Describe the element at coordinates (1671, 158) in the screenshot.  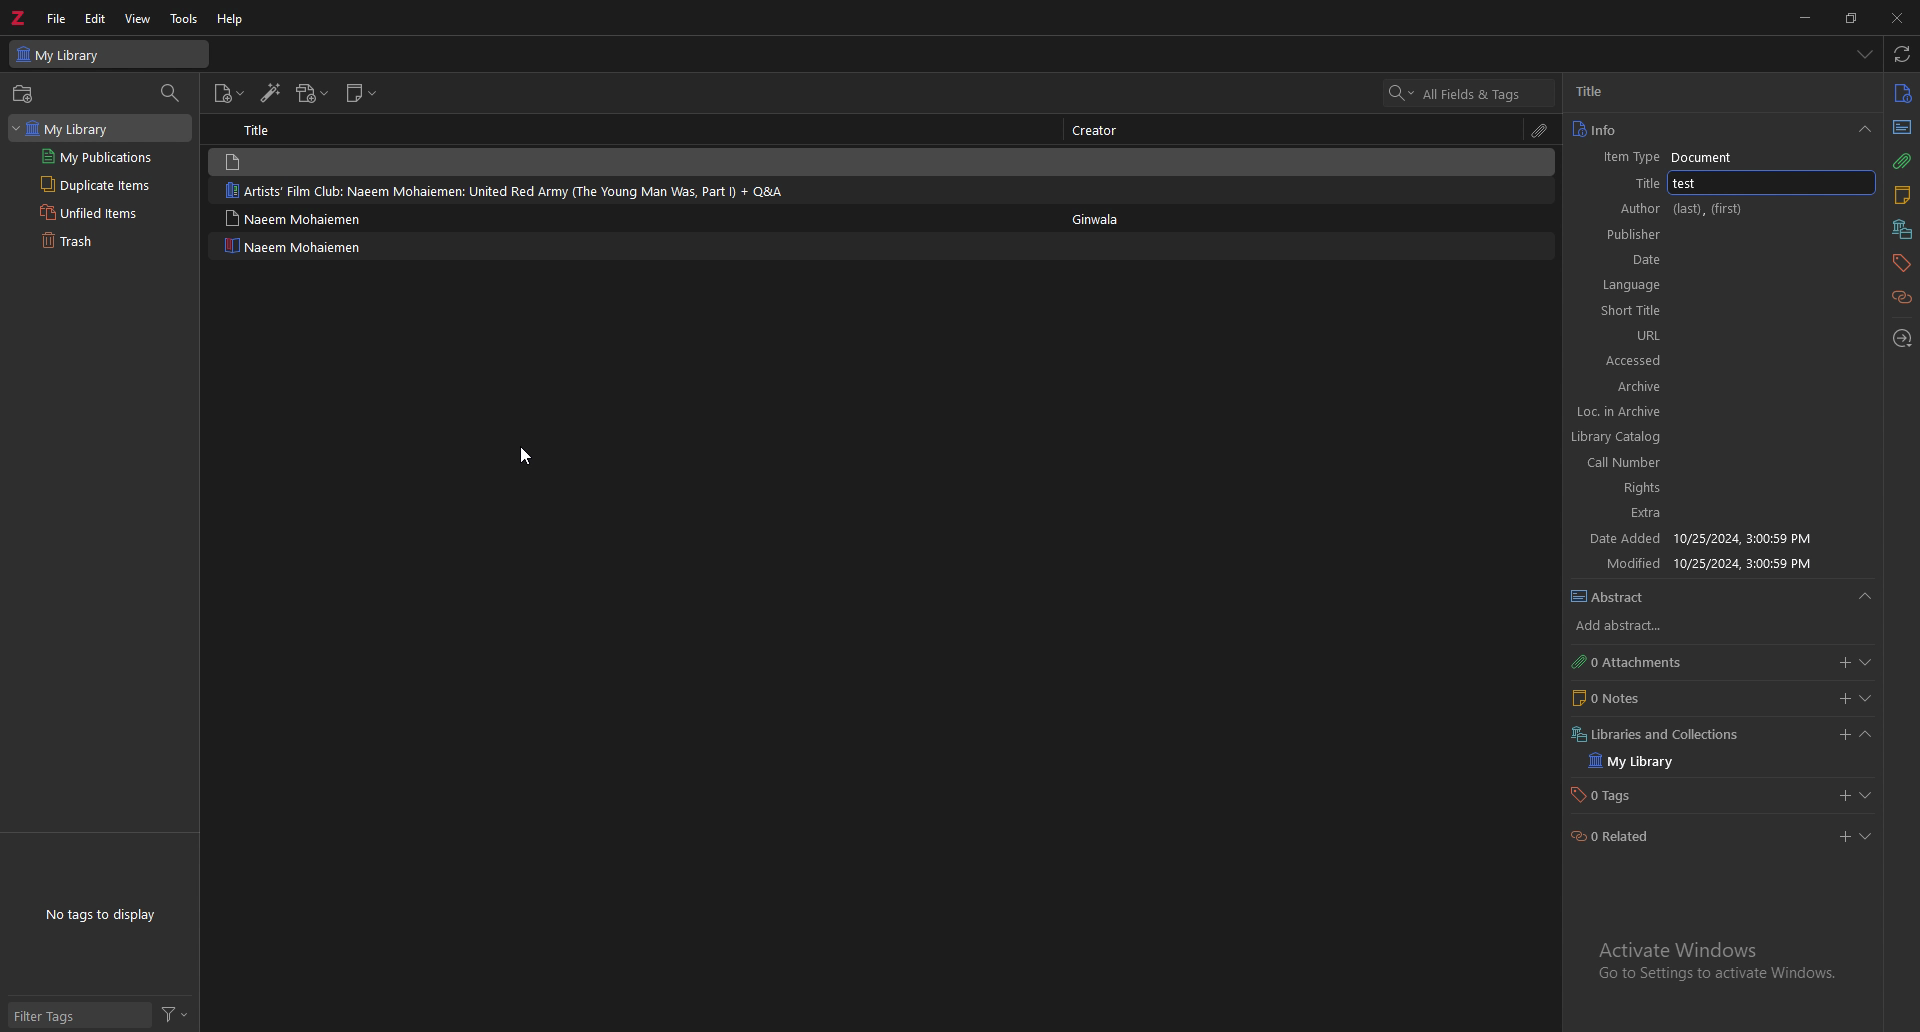
I see `item type` at that location.